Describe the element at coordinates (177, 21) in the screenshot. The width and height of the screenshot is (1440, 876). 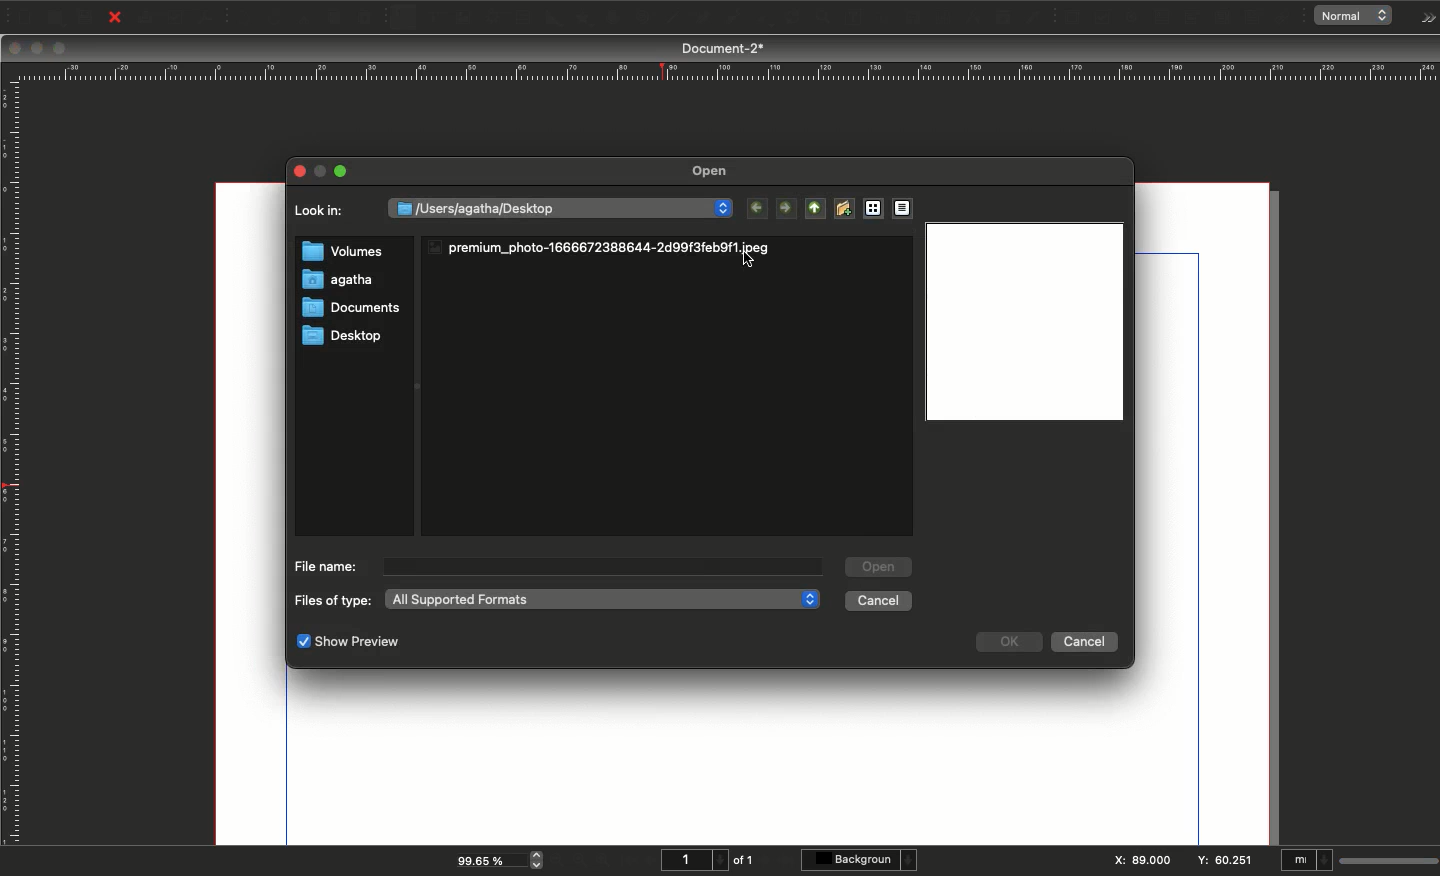
I see `Preflight verifier` at that location.